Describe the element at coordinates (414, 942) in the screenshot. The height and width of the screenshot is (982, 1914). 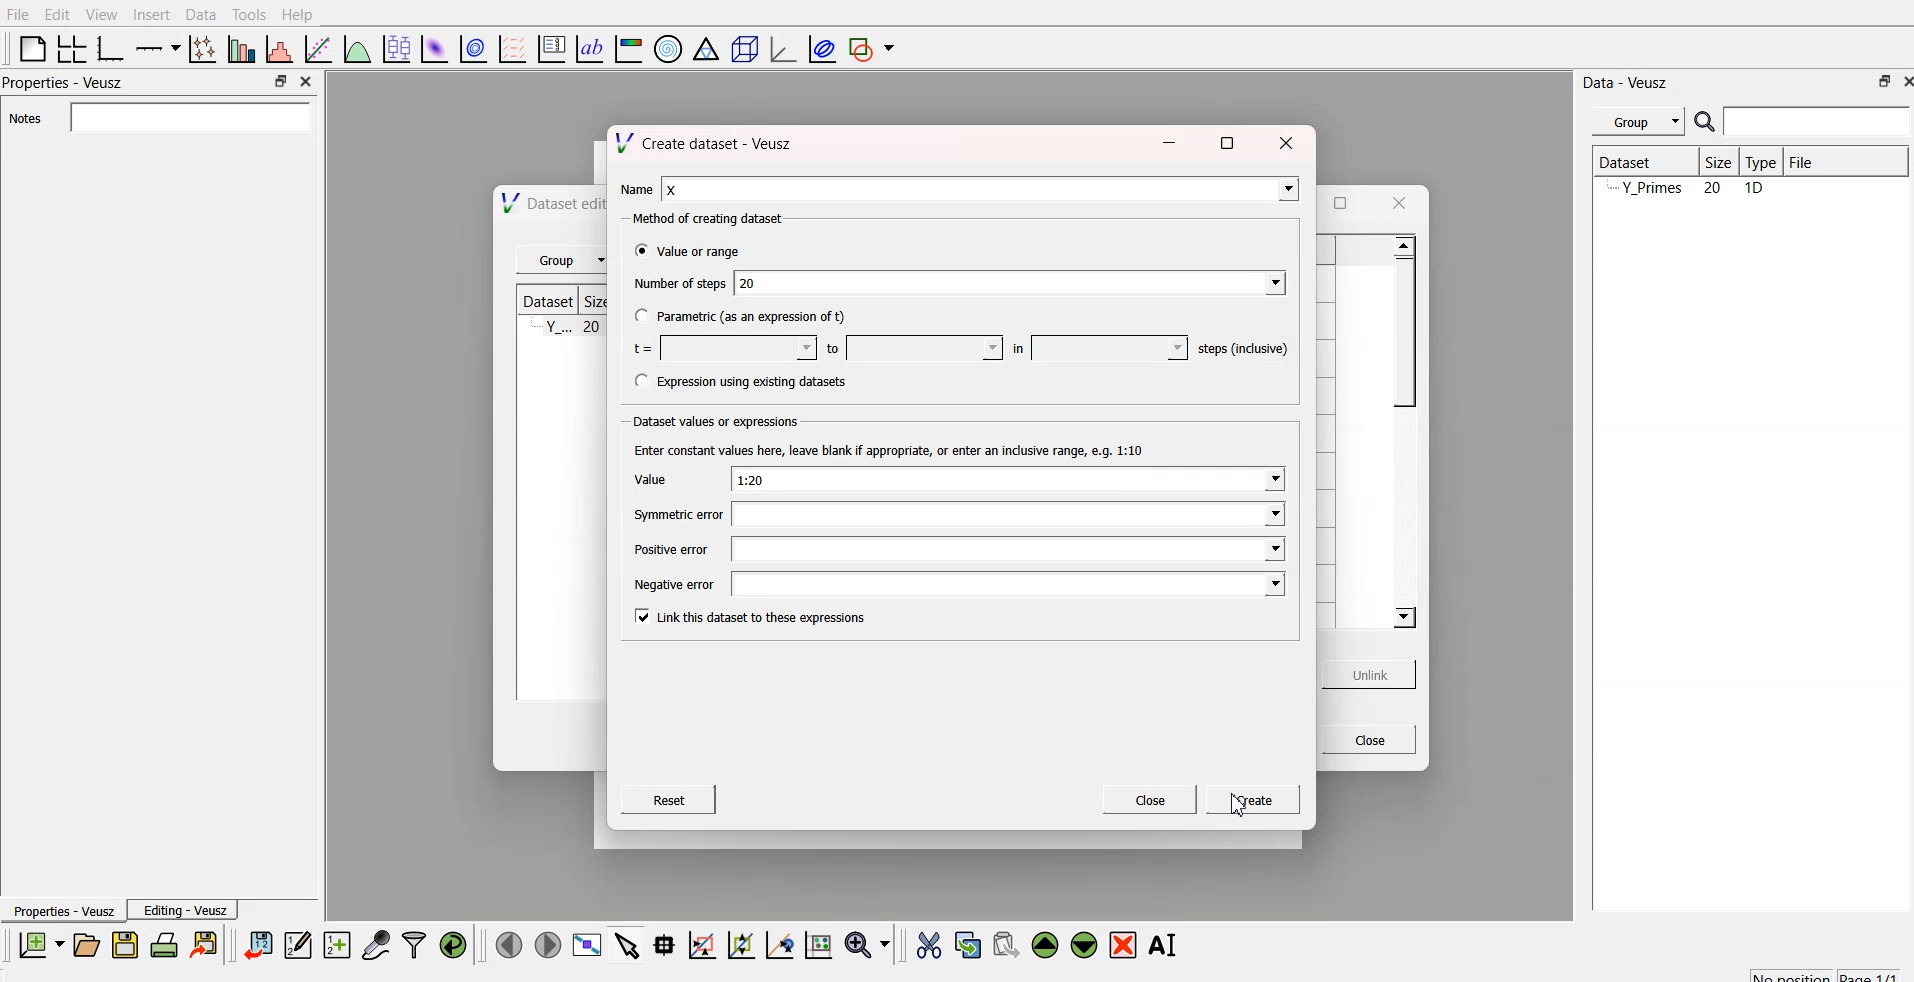
I see `filter data` at that location.